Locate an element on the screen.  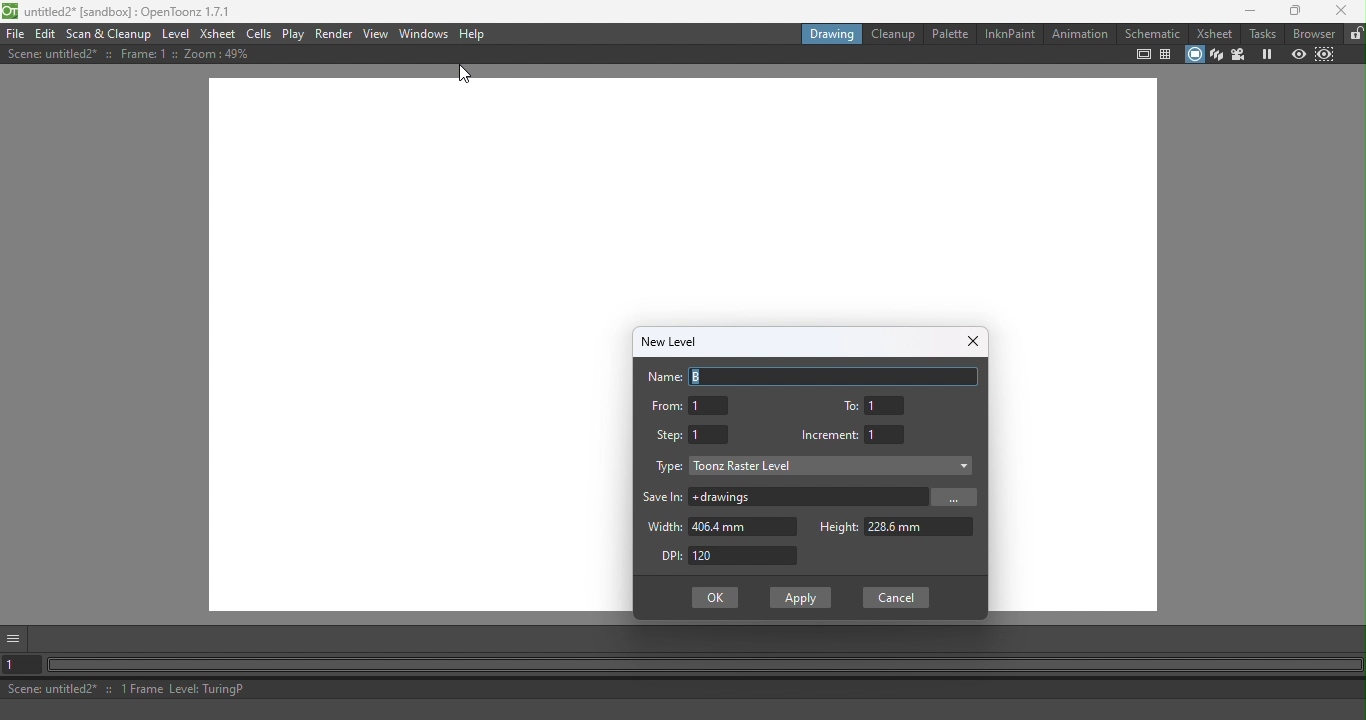
Width is located at coordinates (662, 527).